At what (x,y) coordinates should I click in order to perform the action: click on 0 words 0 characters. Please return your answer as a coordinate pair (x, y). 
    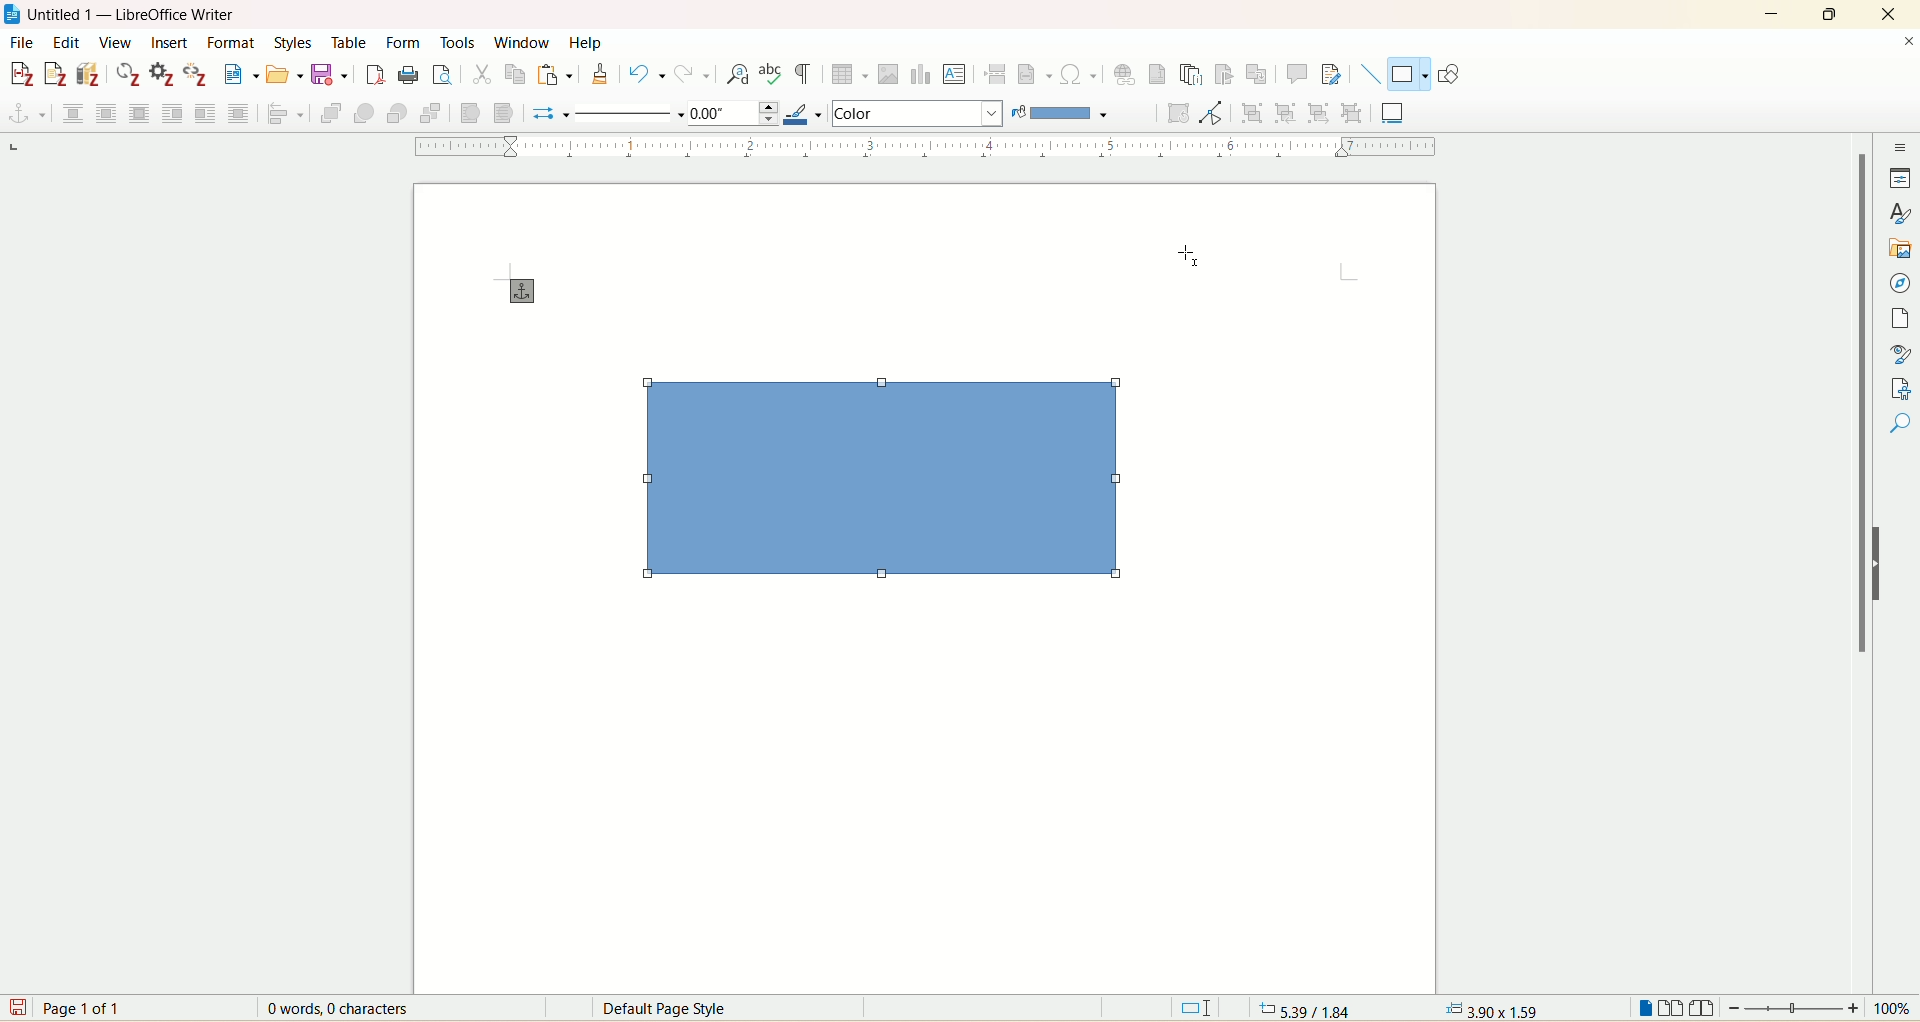
    Looking at the image, I should click on (351, 1008).